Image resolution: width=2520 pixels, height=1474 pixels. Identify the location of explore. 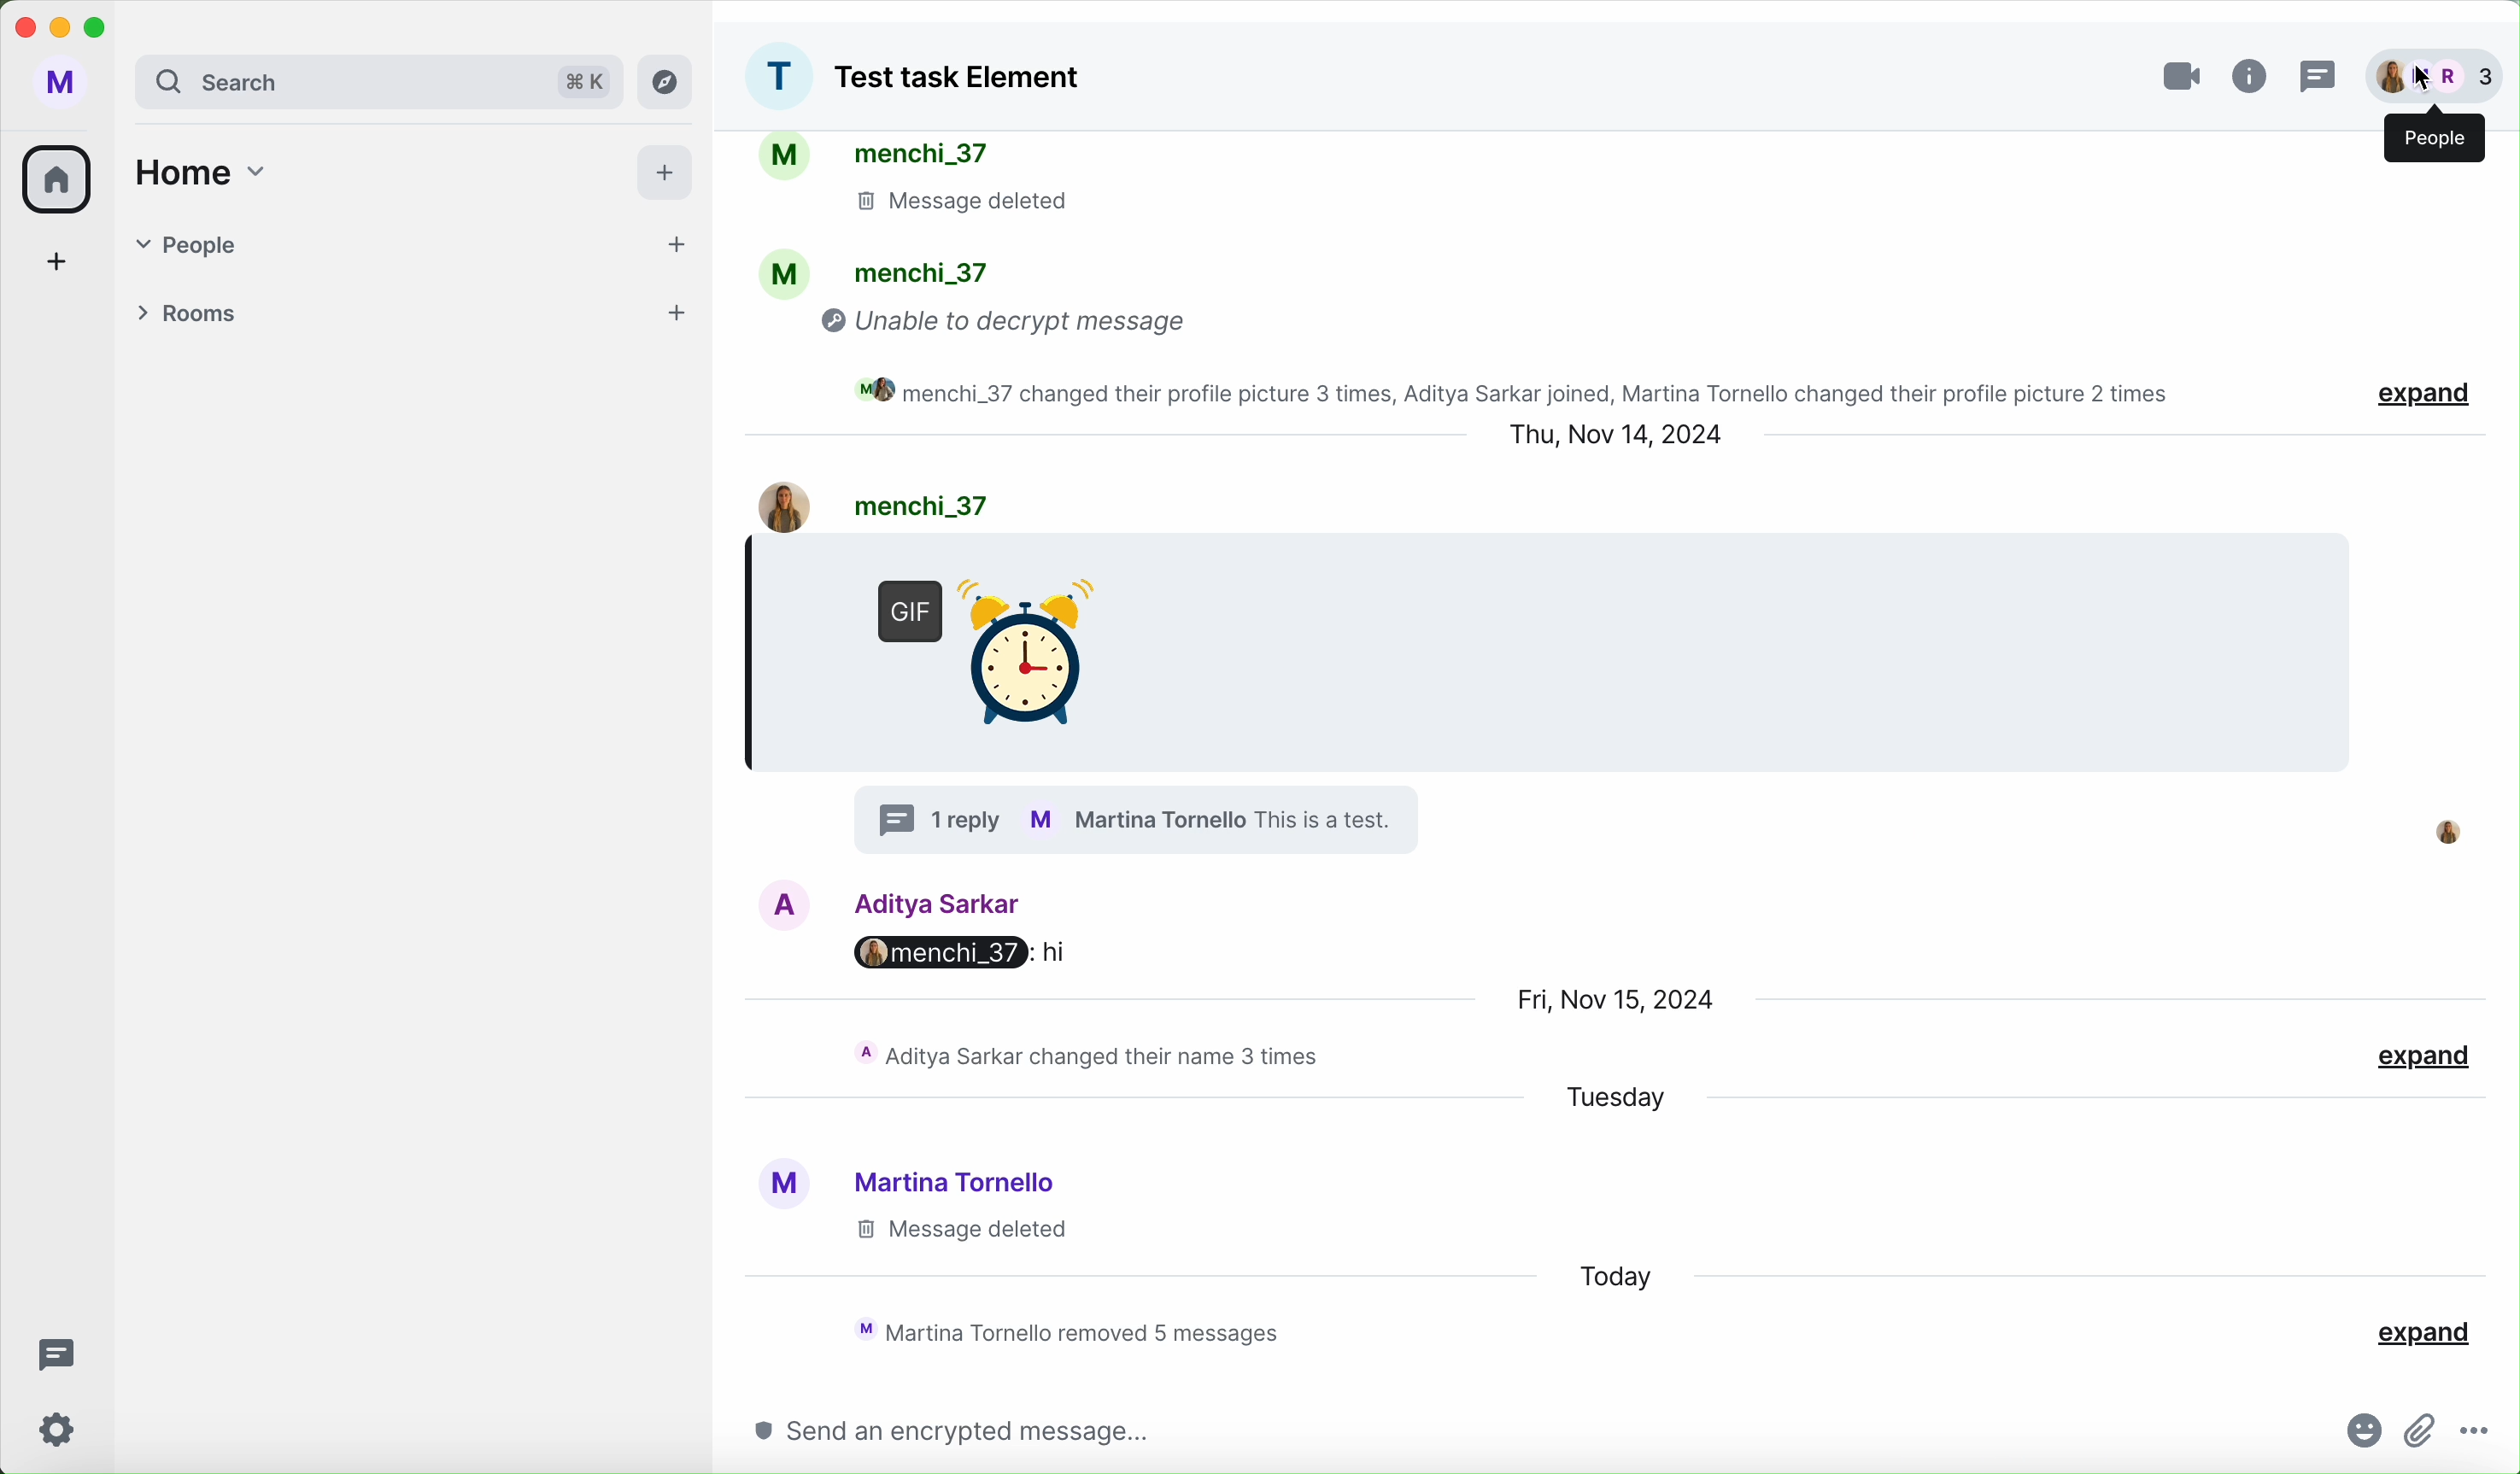
(666, 81).